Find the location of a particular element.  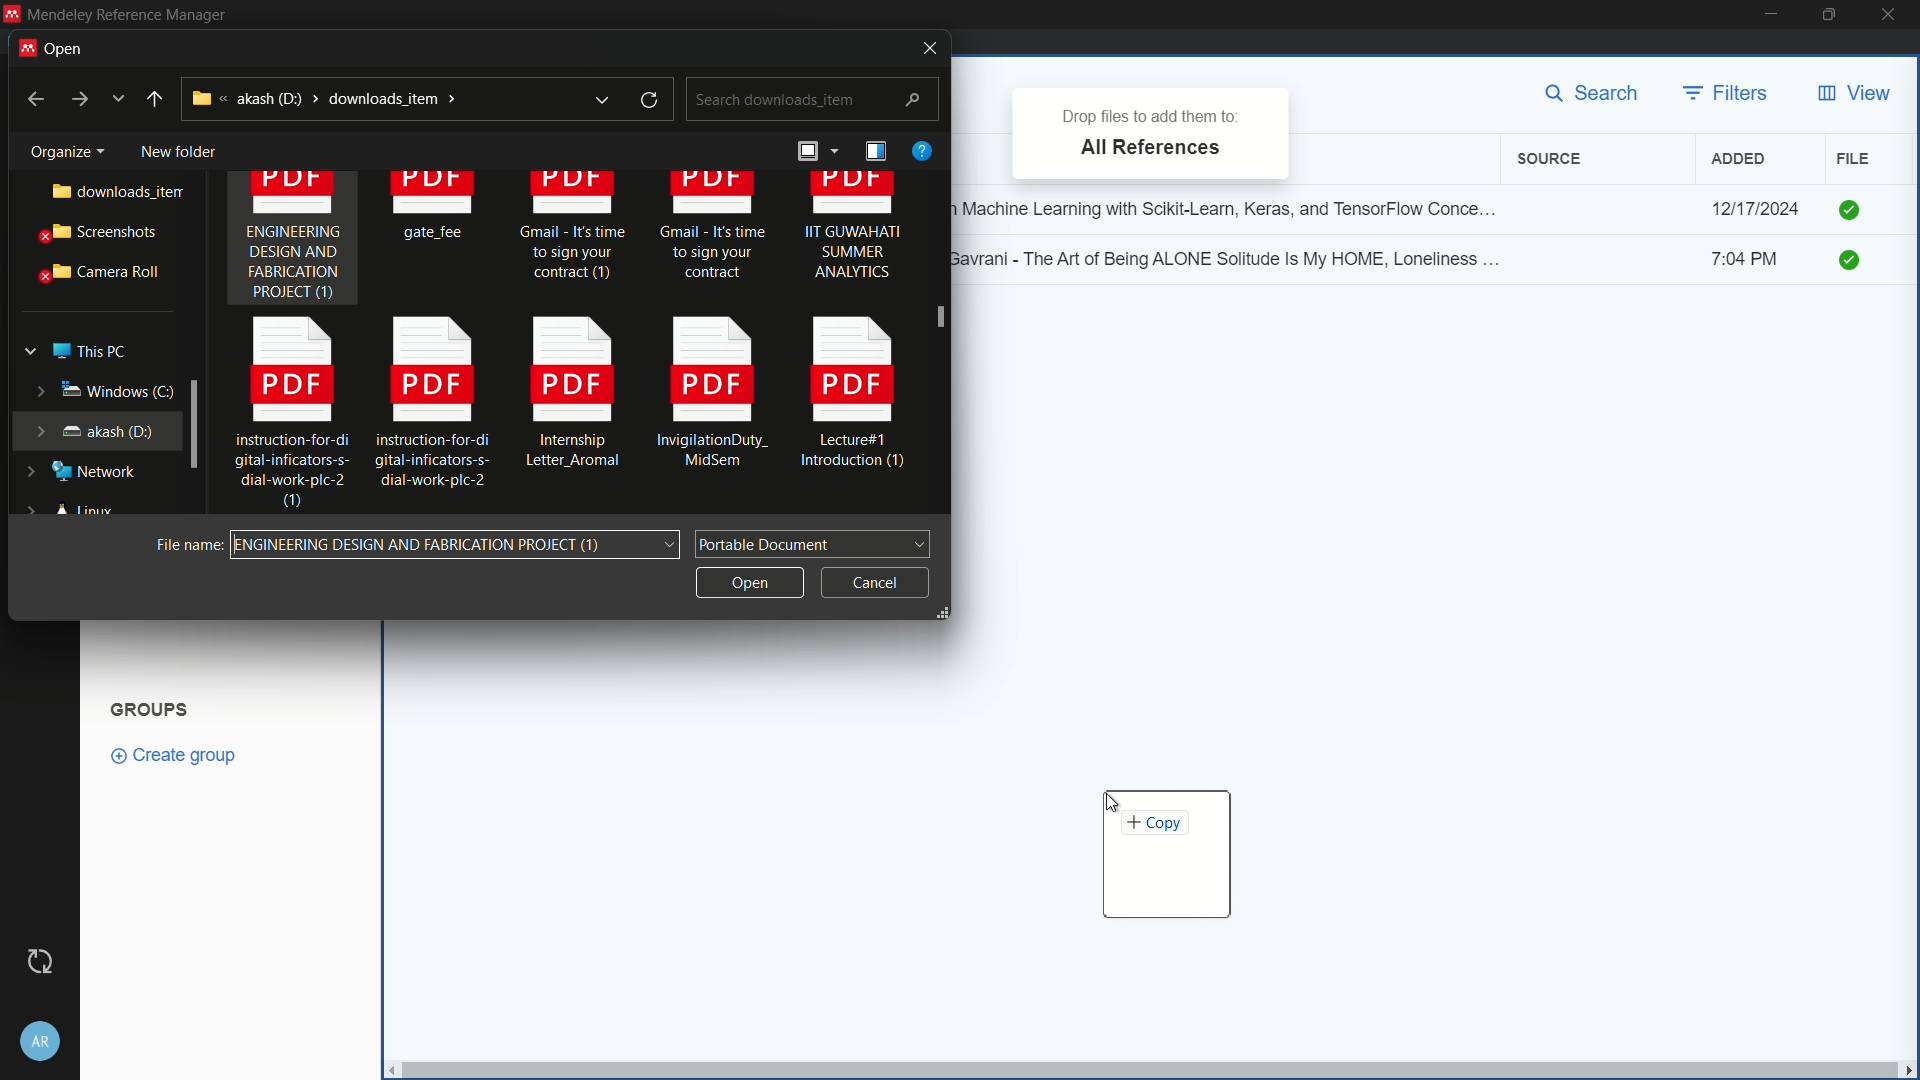

InvigilationDuty_
[EE is located at coordinates (713, 397).